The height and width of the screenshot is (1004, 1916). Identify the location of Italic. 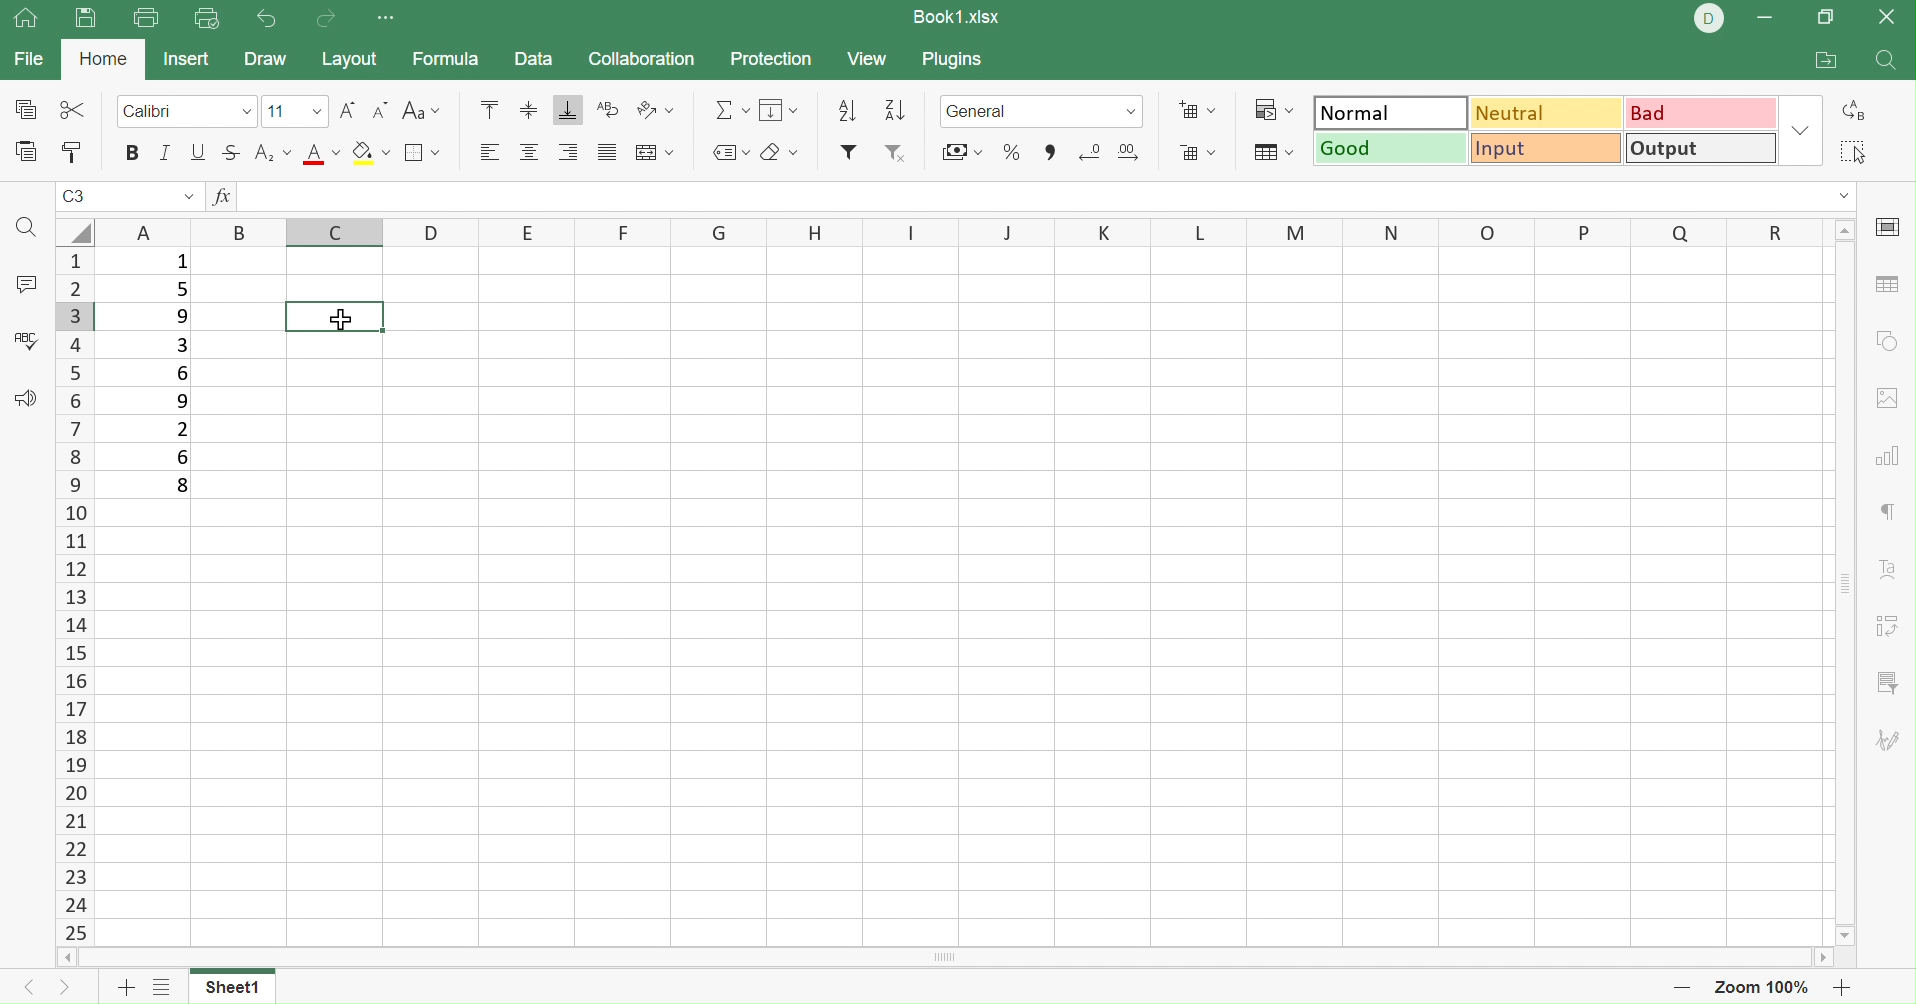
(165, 151).